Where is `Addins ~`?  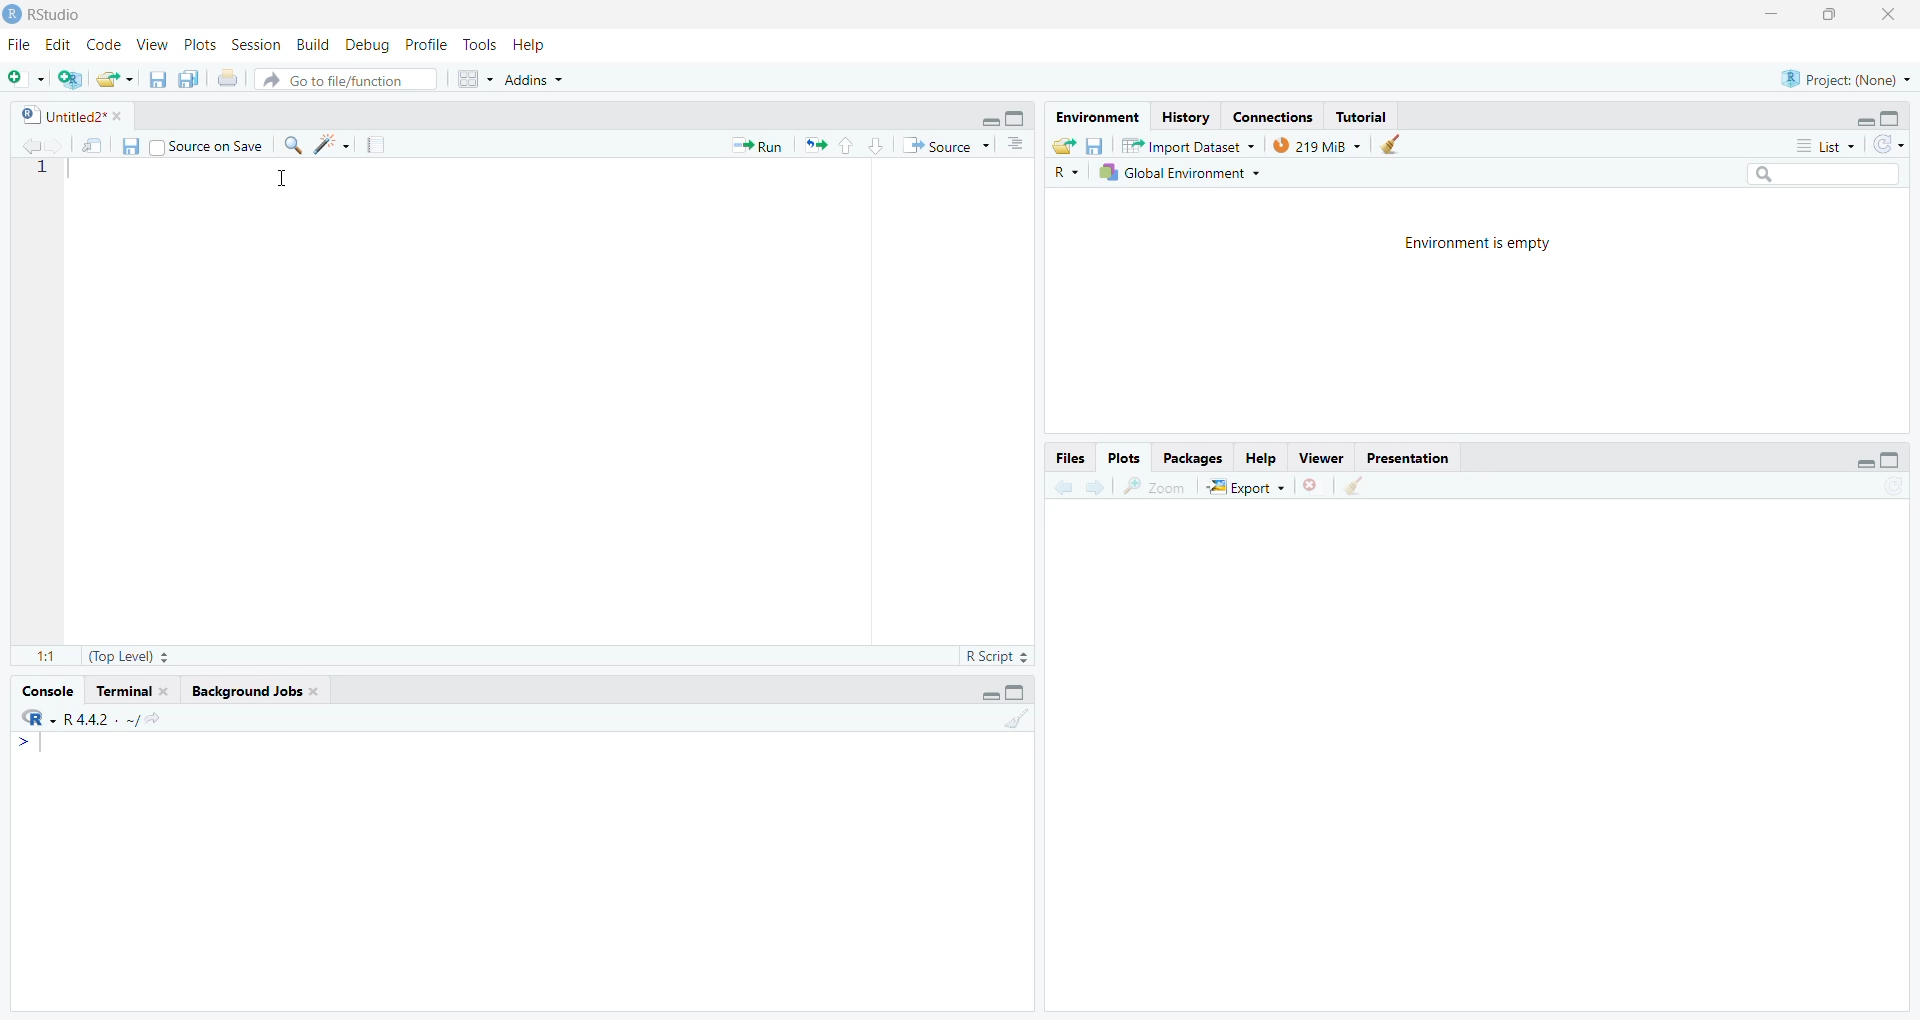
Addins ~ is located at coordinates (534, 80).